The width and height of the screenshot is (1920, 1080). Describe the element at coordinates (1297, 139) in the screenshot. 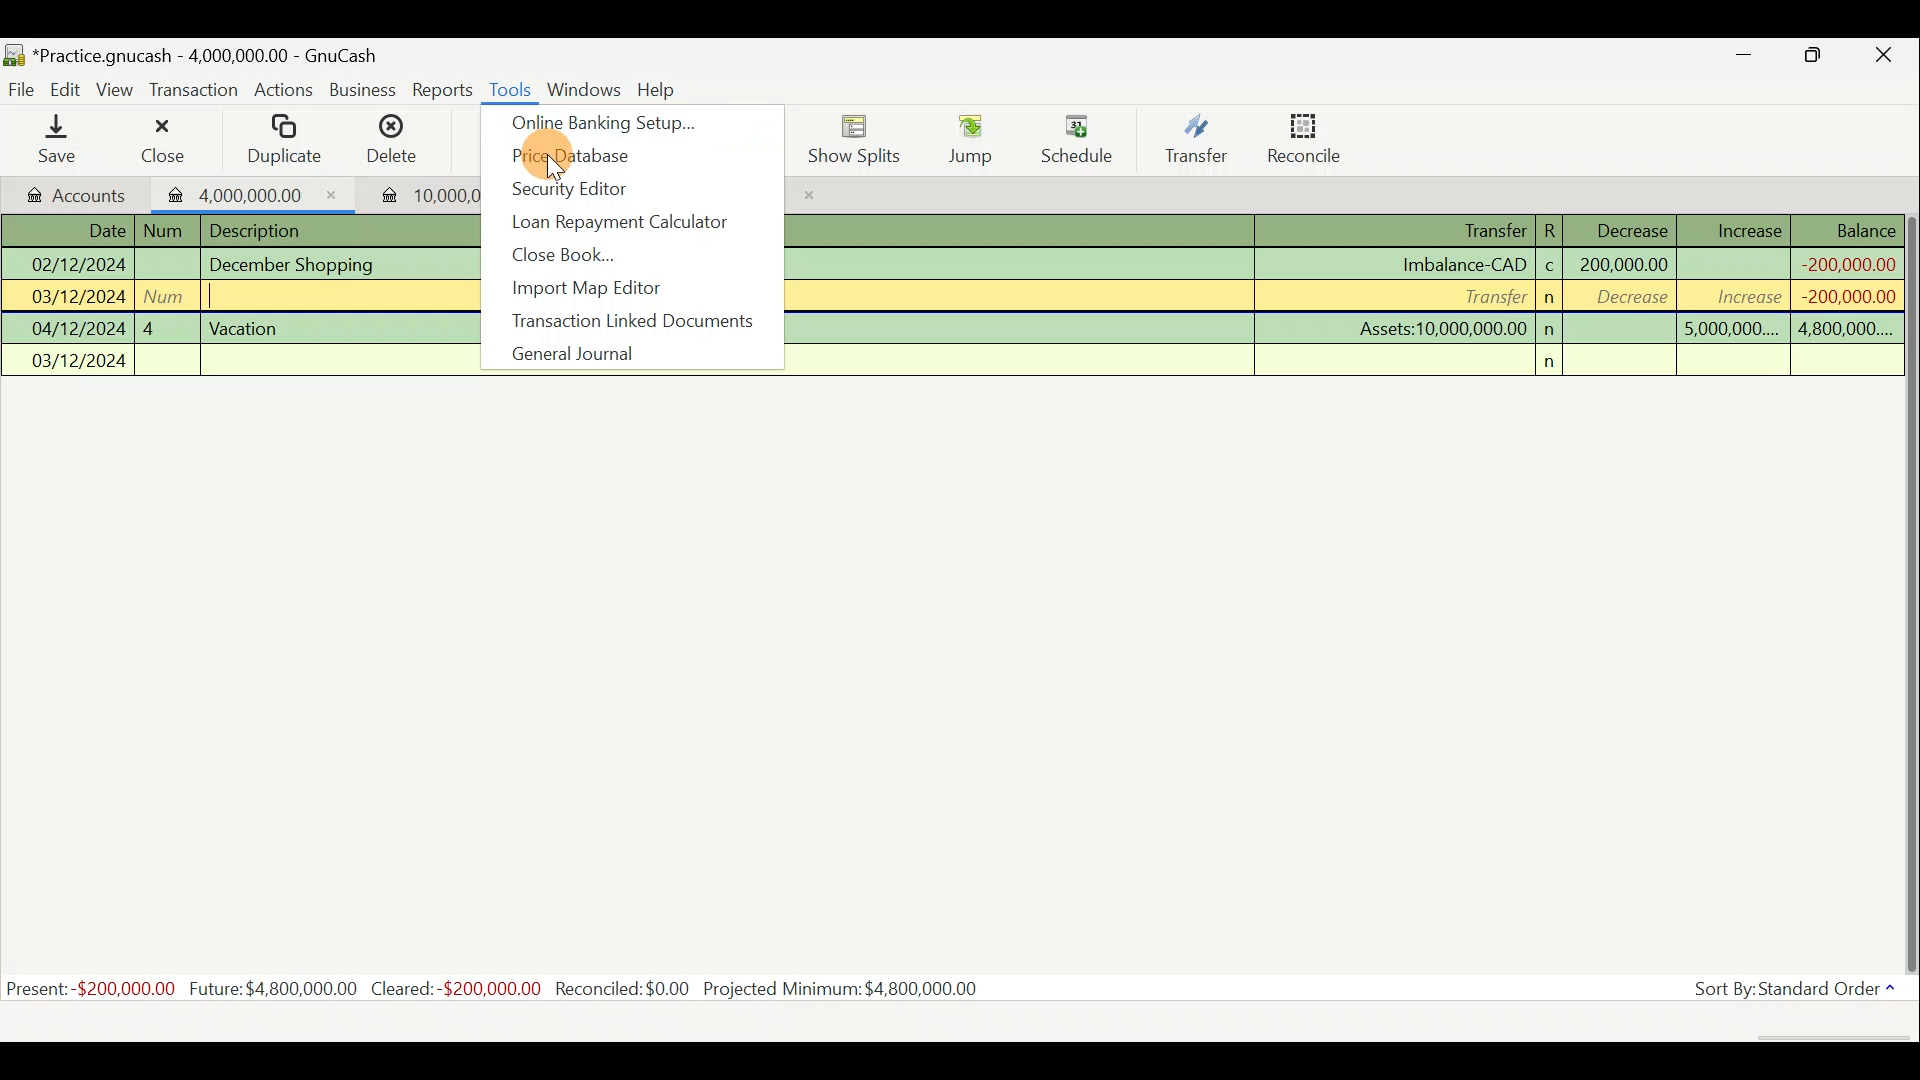

I see `Reconcile` at that location.